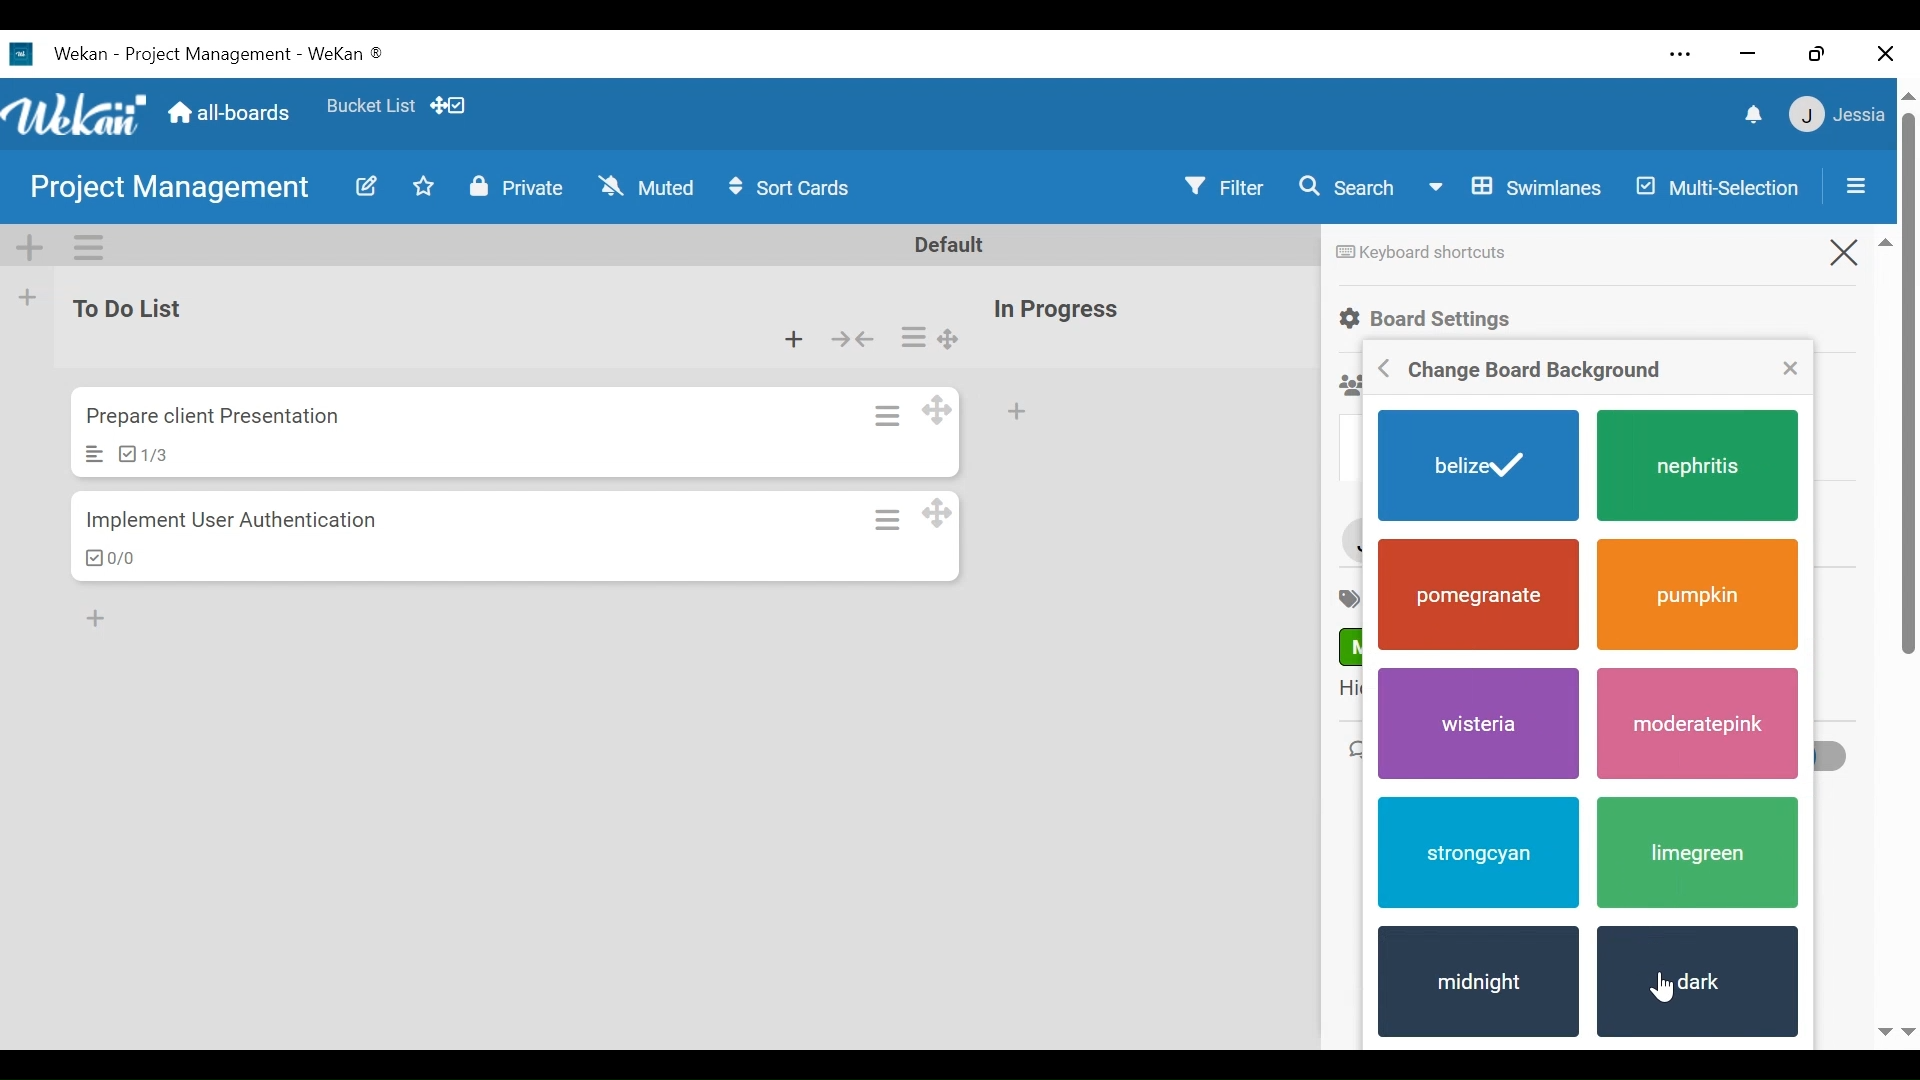 Image resolution: width=1920 pixels, height=1080 pixels. Describe the element at coordinates (28, 246) in the screenshot. I see `Add Swimlane` at that location.